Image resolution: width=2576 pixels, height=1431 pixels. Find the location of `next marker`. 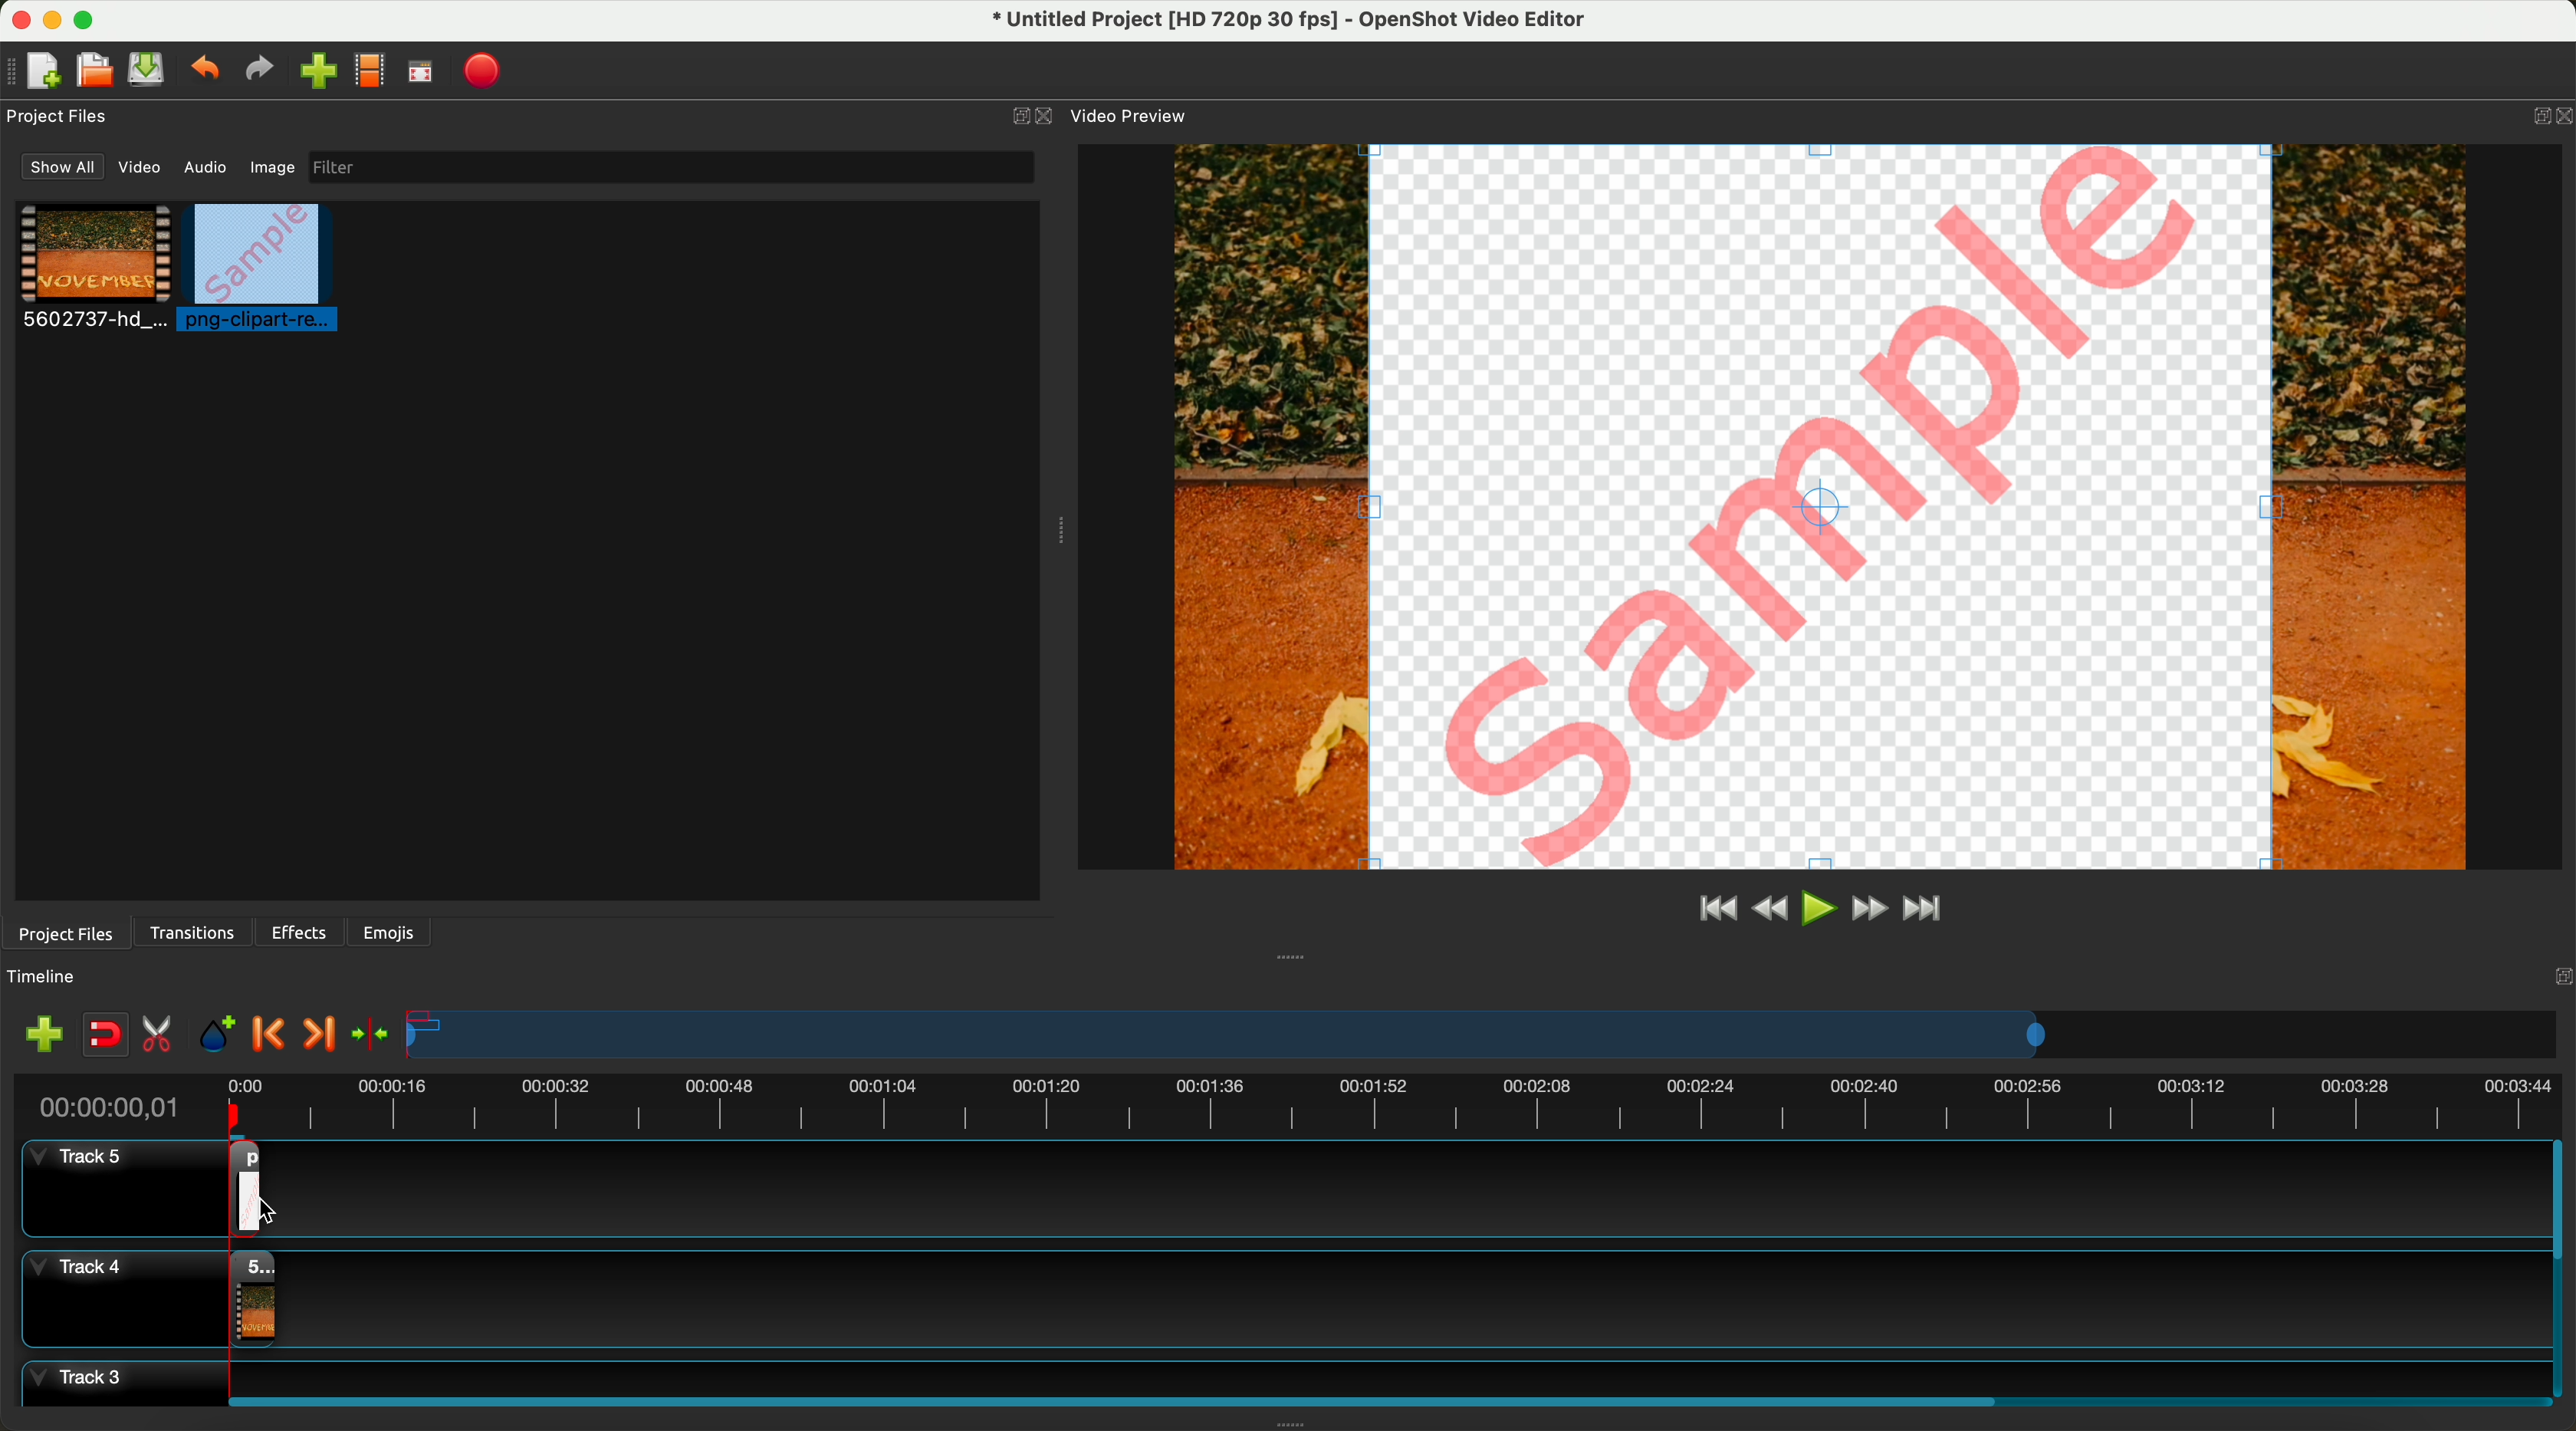

next marker is located at coordinates (317, 1035).